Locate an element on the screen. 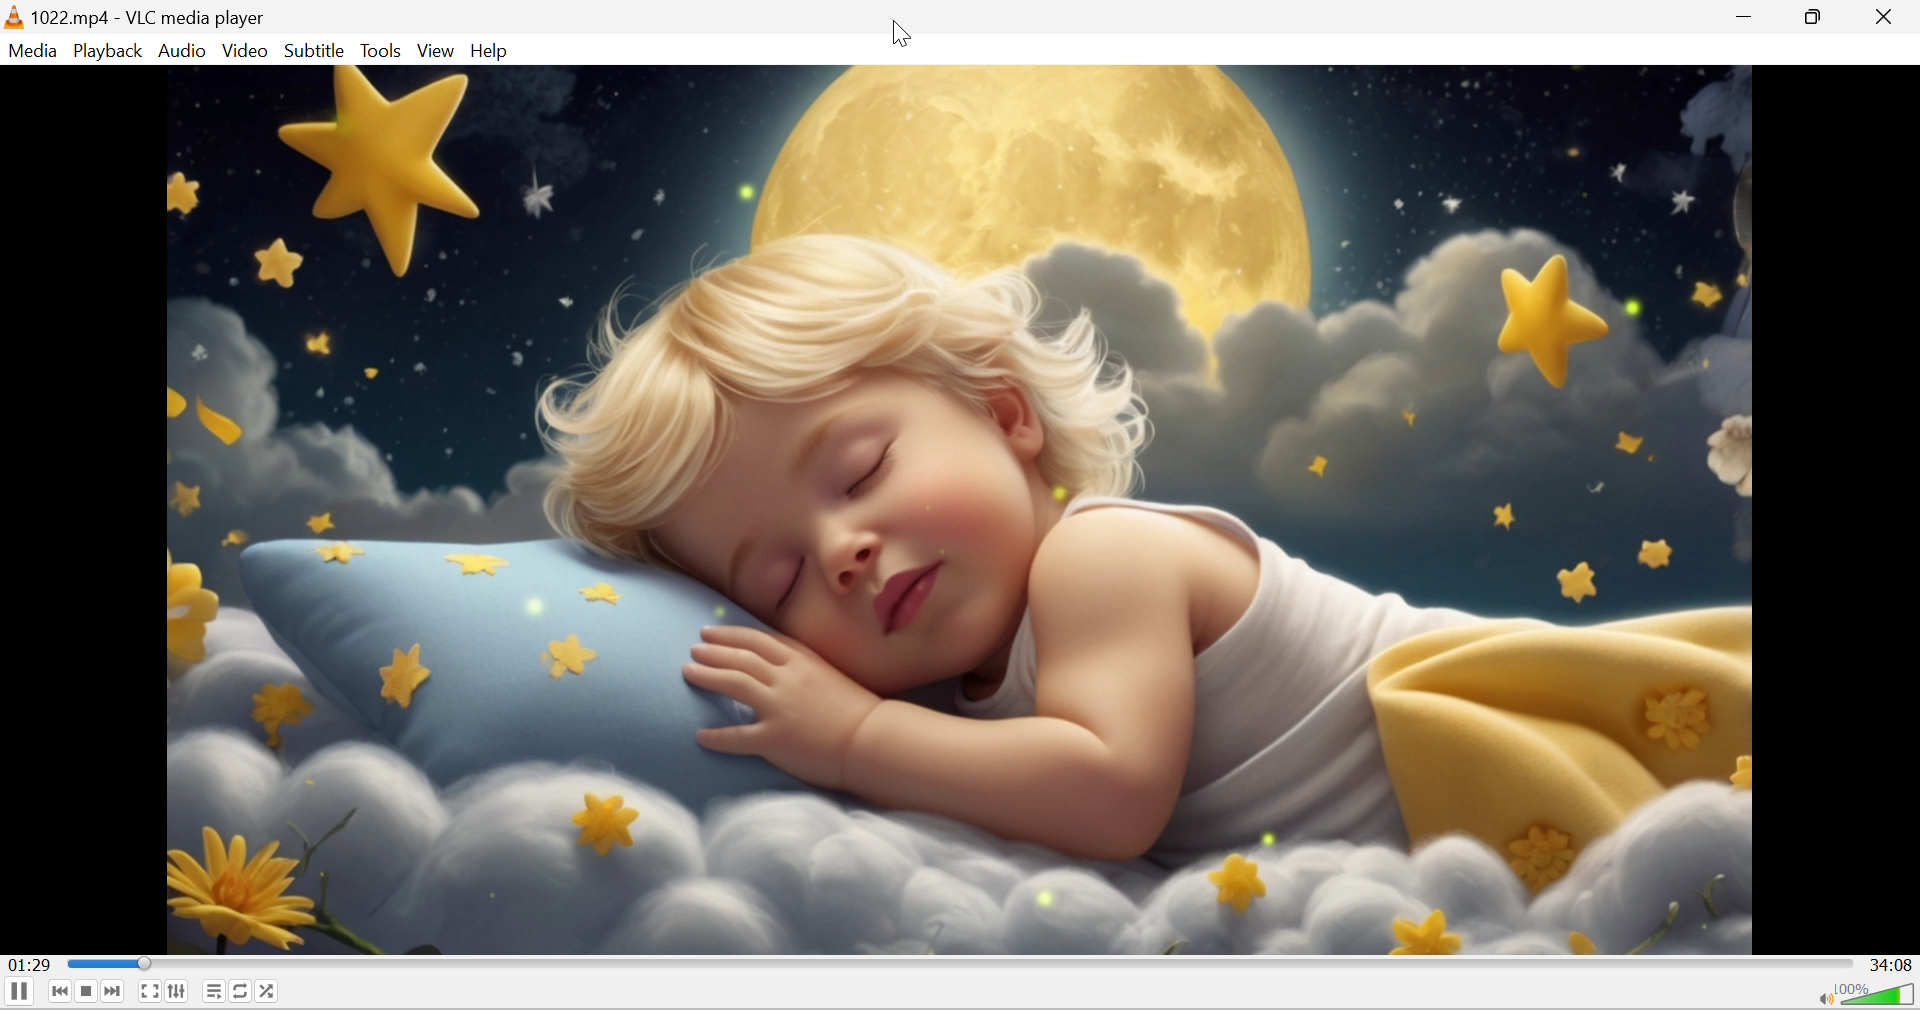 The height and width of the screenshot is (1010, 1920). Restore down is located at coordinates (1815, 17).